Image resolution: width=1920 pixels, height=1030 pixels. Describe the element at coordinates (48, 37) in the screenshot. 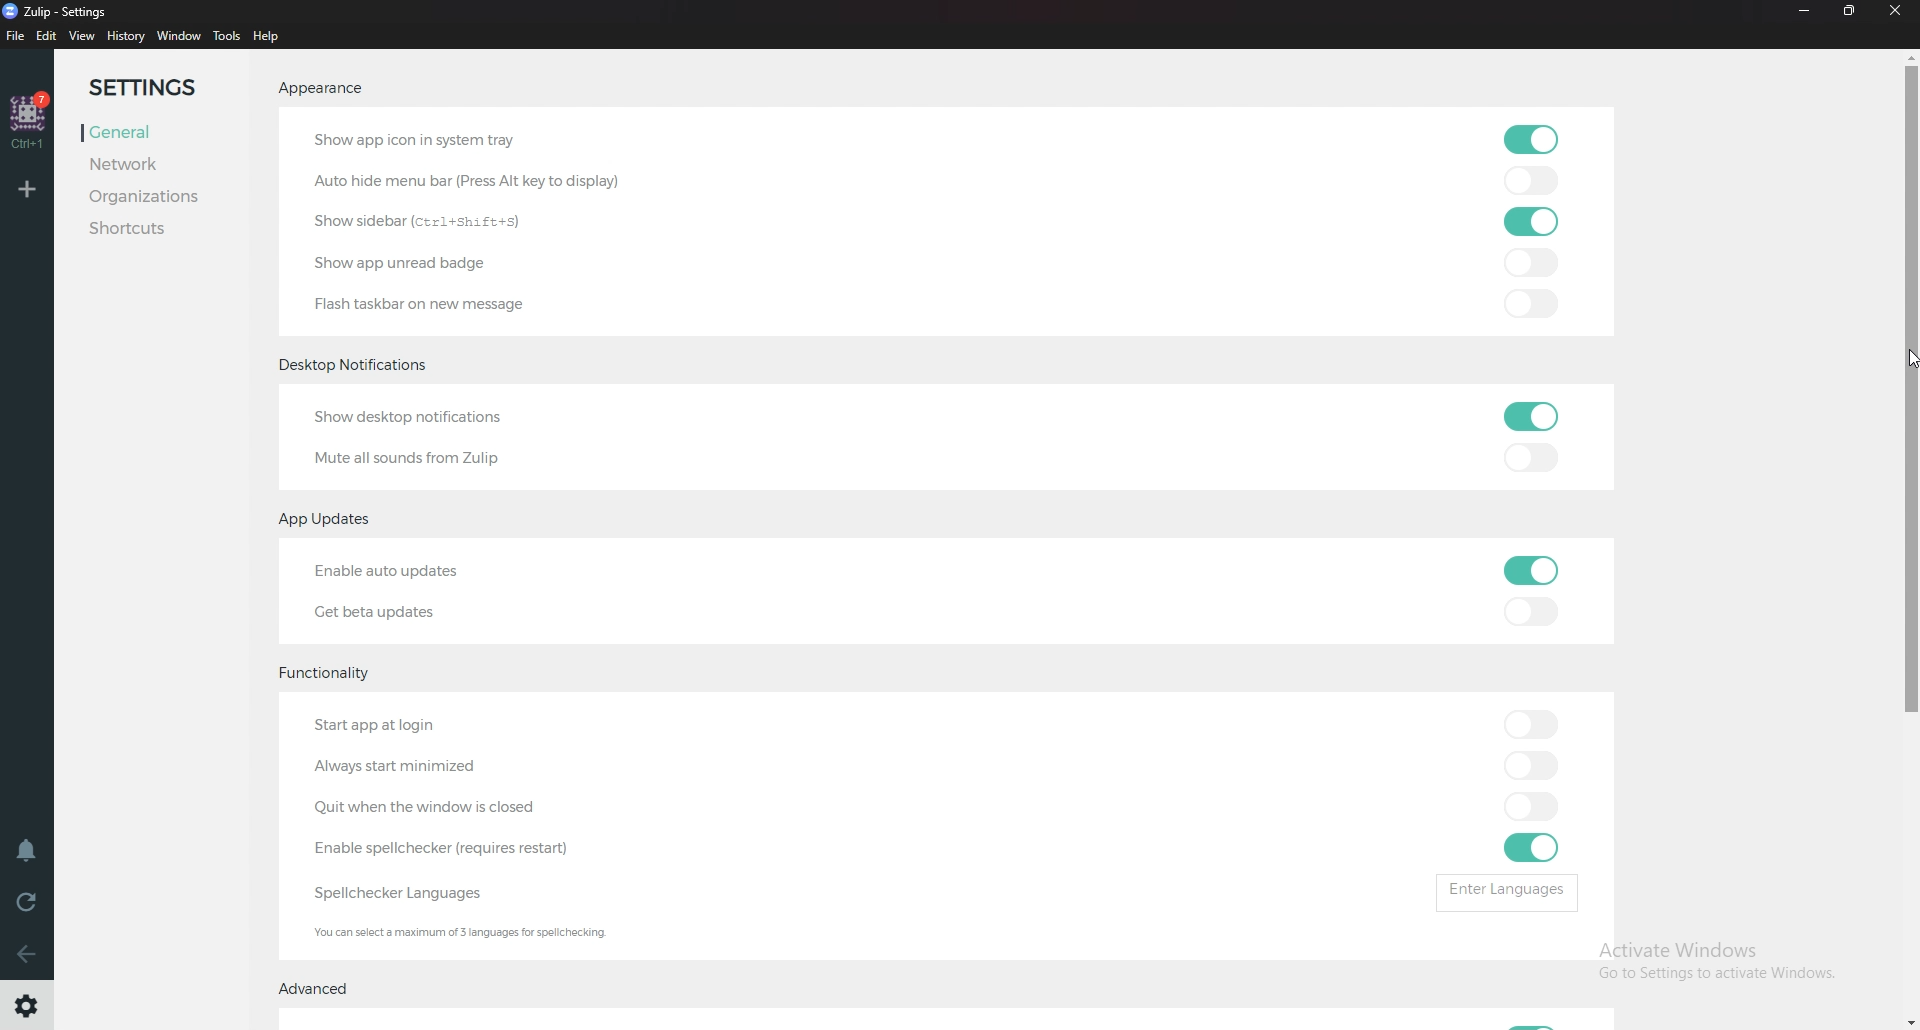

I see `Edit` at that location.